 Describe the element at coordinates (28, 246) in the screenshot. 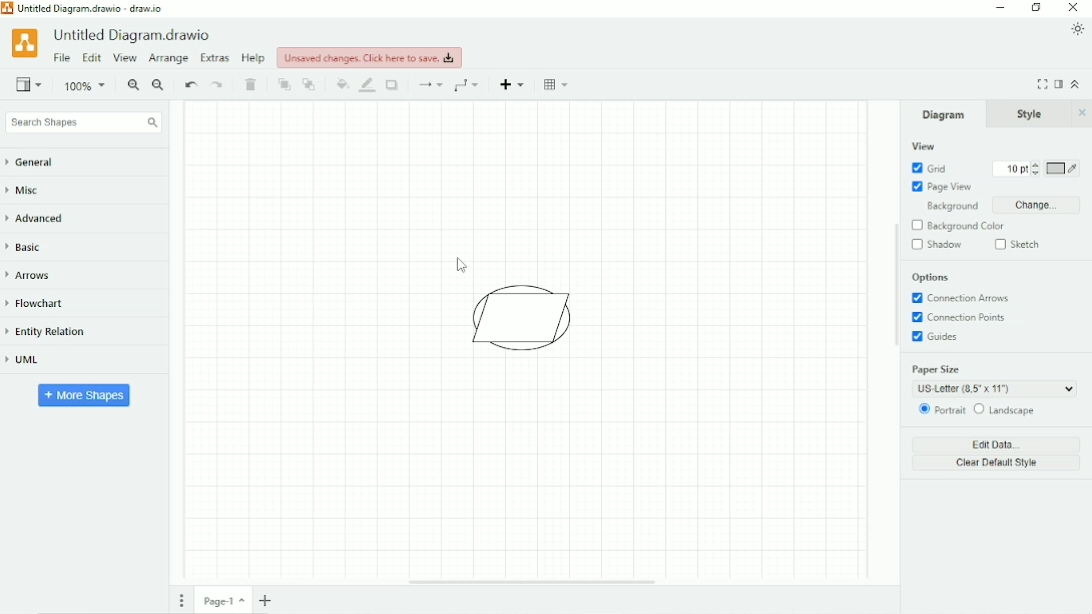

I see `Basic` at that location.